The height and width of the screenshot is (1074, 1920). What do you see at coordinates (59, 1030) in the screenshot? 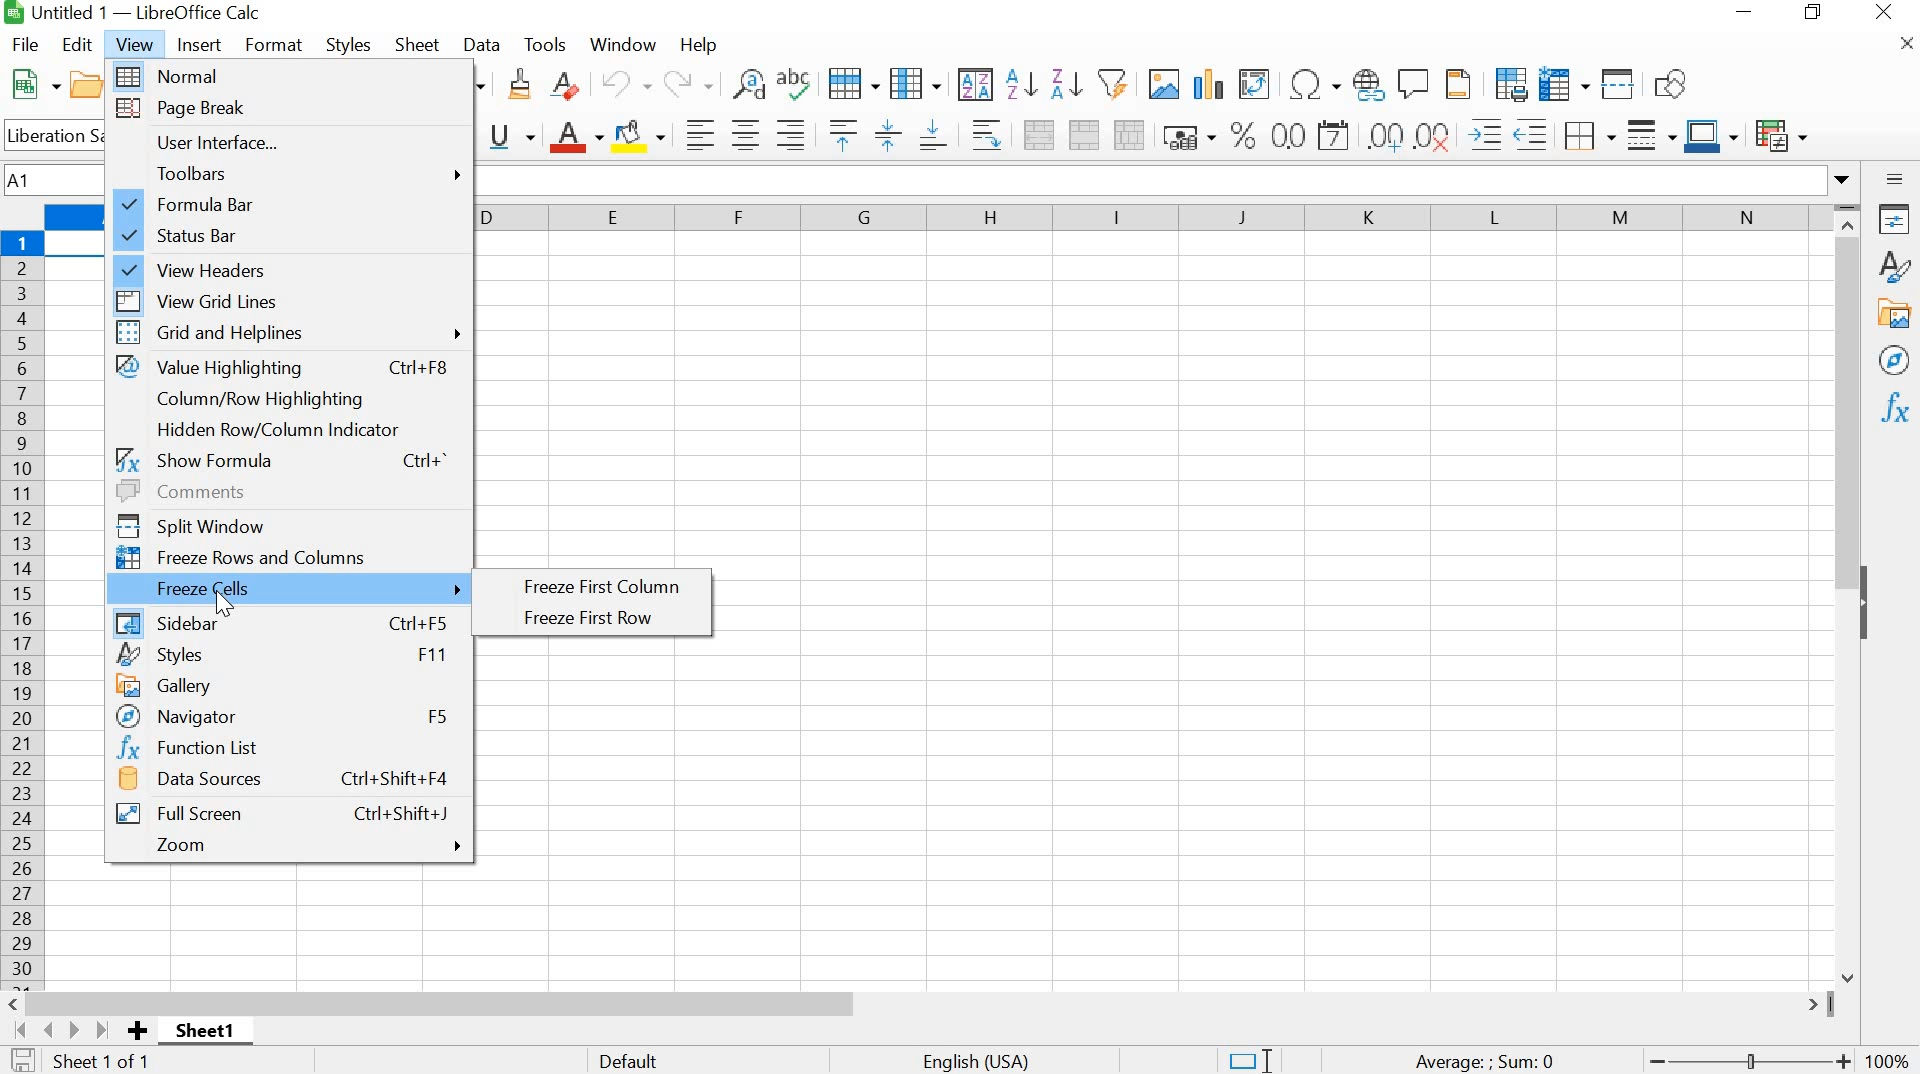
I see `SCROLL TO SHEET` at bounding box center [59, 1030].